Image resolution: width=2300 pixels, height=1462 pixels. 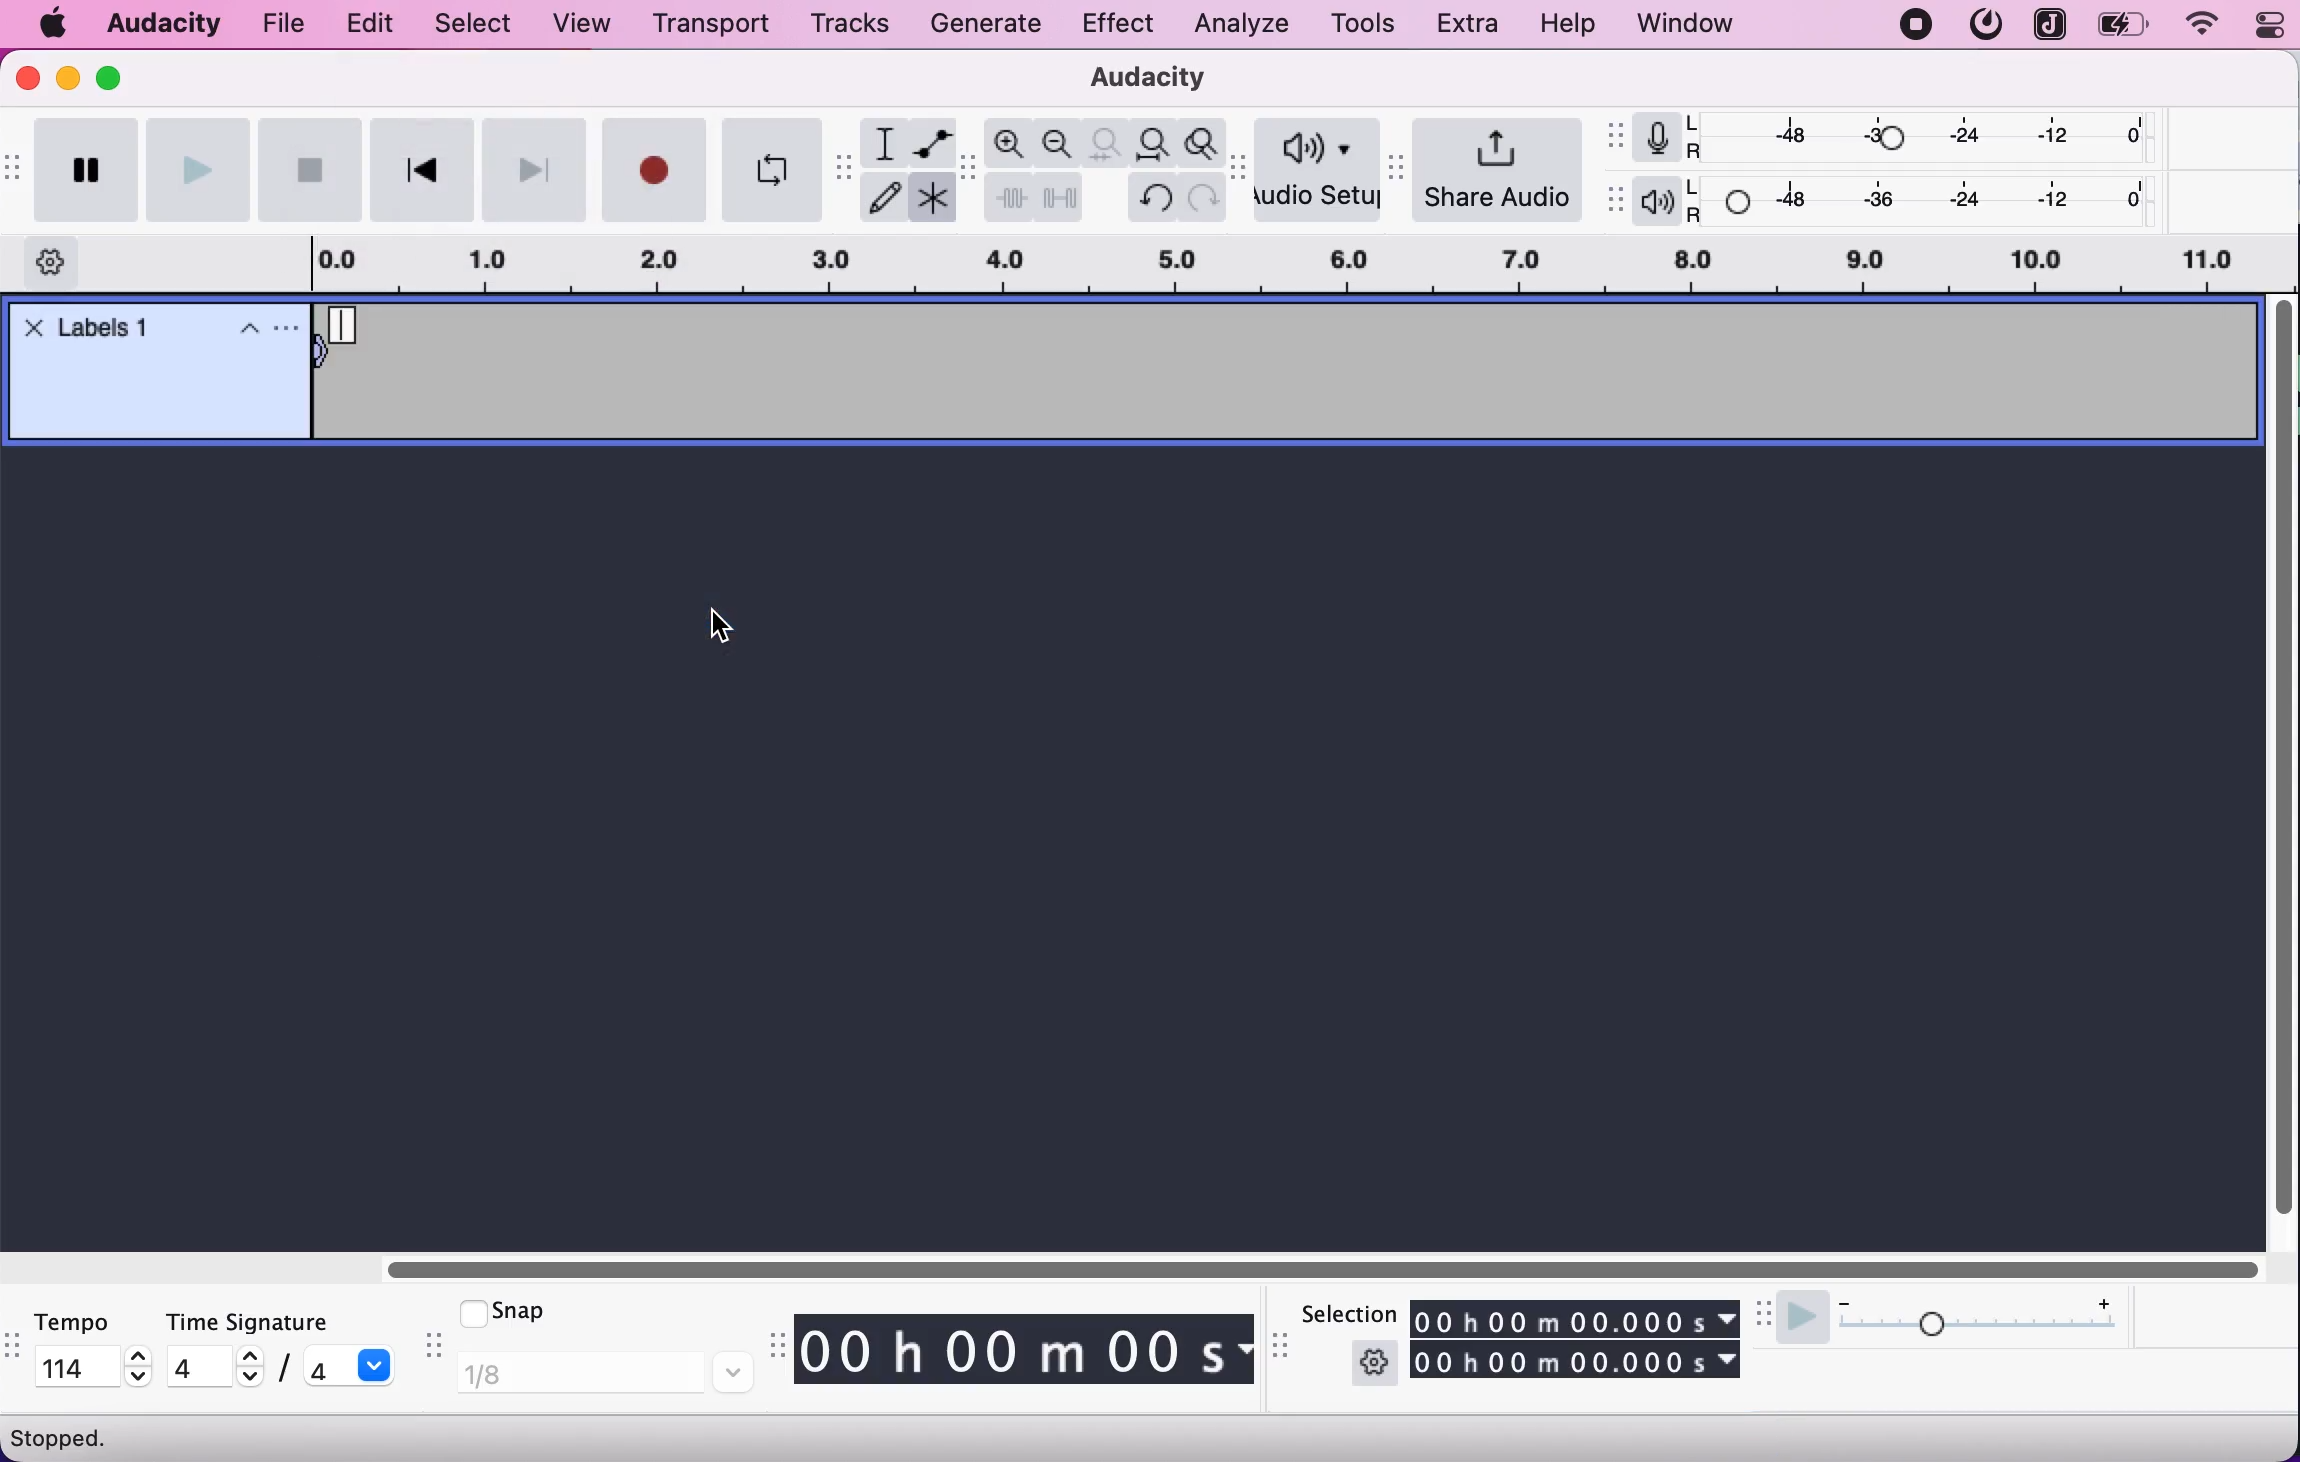 I want to click on enable looping, so click(x=770, y=169).